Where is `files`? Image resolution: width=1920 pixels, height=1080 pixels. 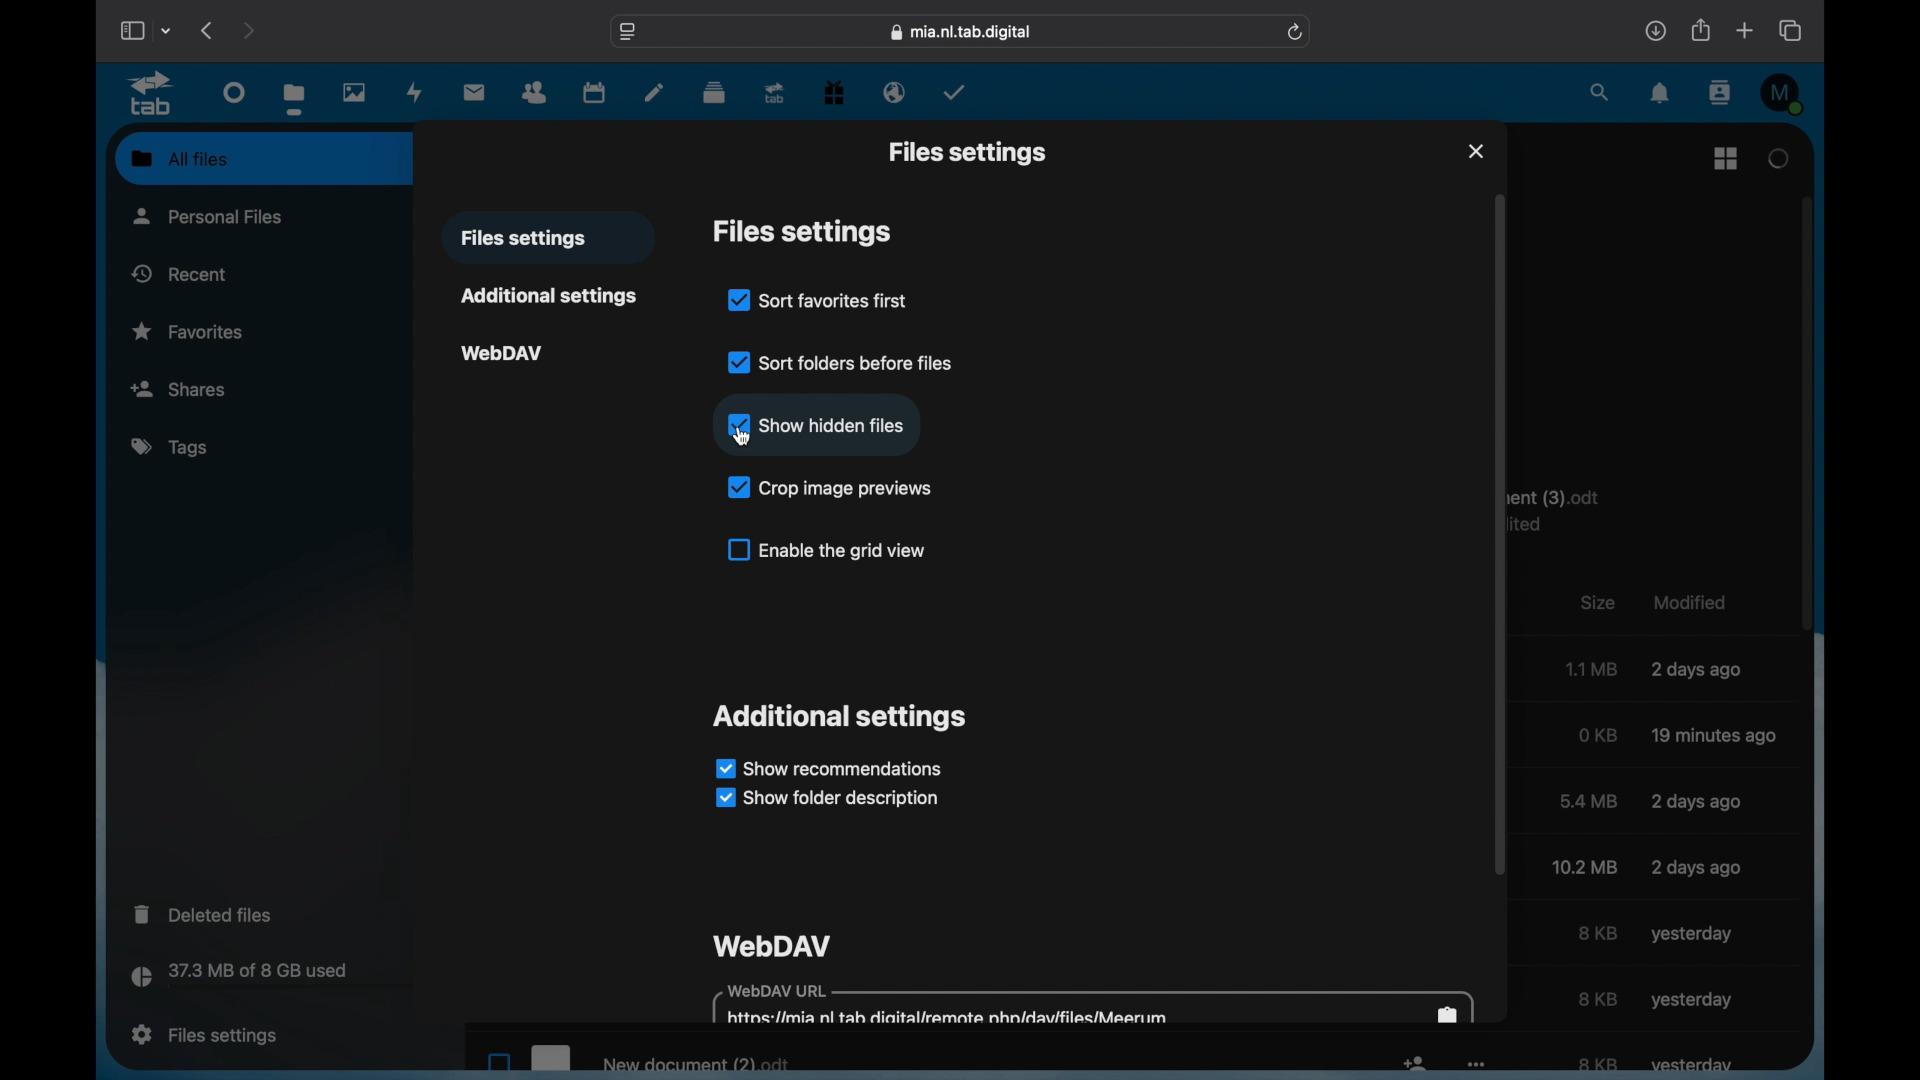 files is located at coordinates (295, 99).